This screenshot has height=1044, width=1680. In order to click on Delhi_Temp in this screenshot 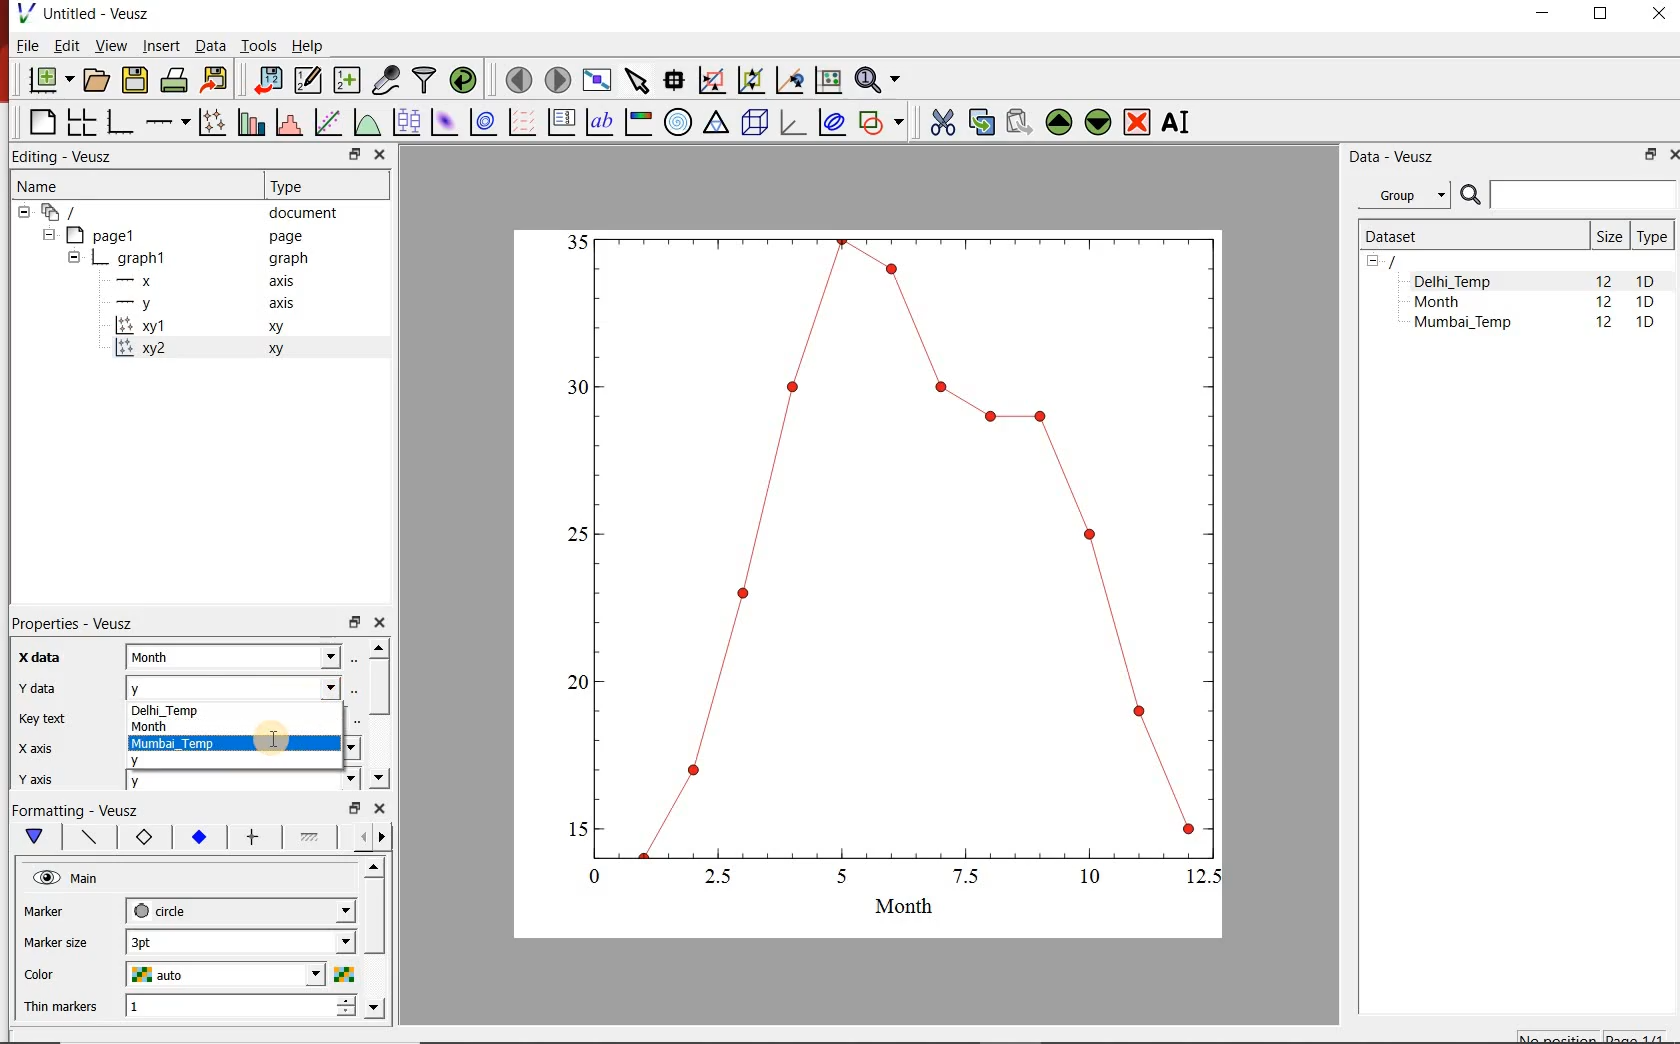, I will do `click(245, 710)`.